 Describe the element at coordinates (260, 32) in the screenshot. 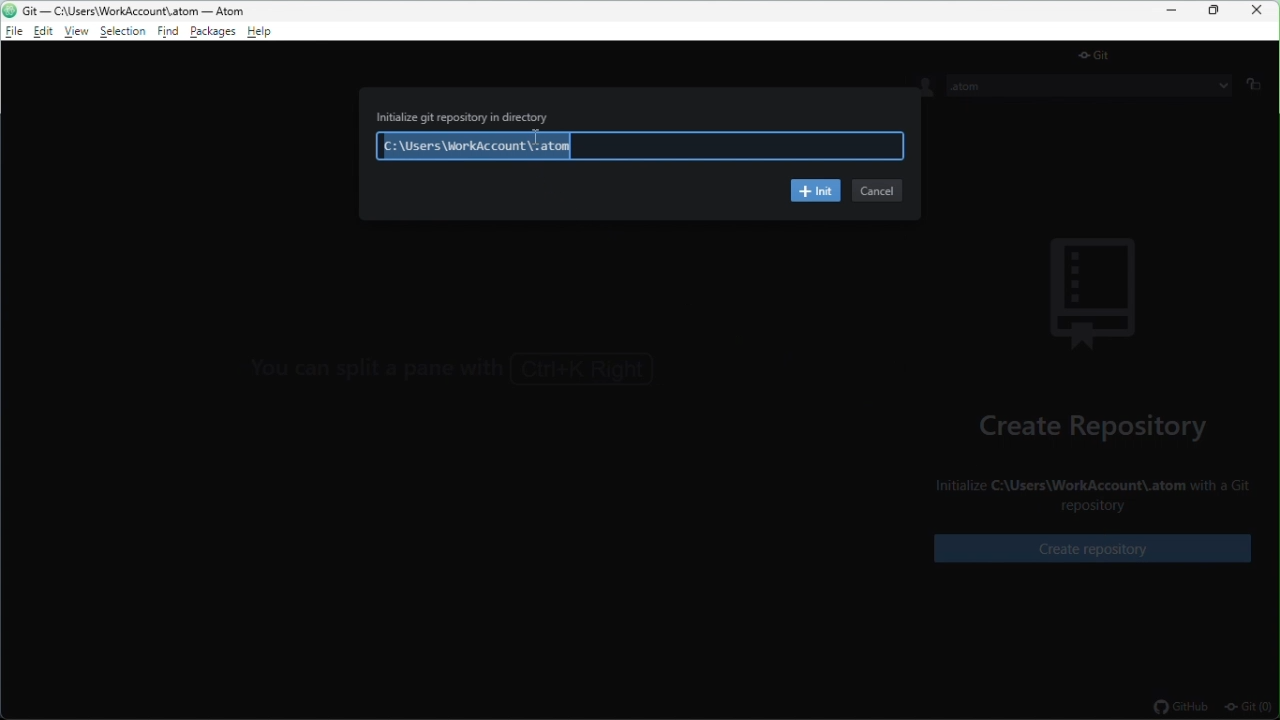

I see `help` at that location.